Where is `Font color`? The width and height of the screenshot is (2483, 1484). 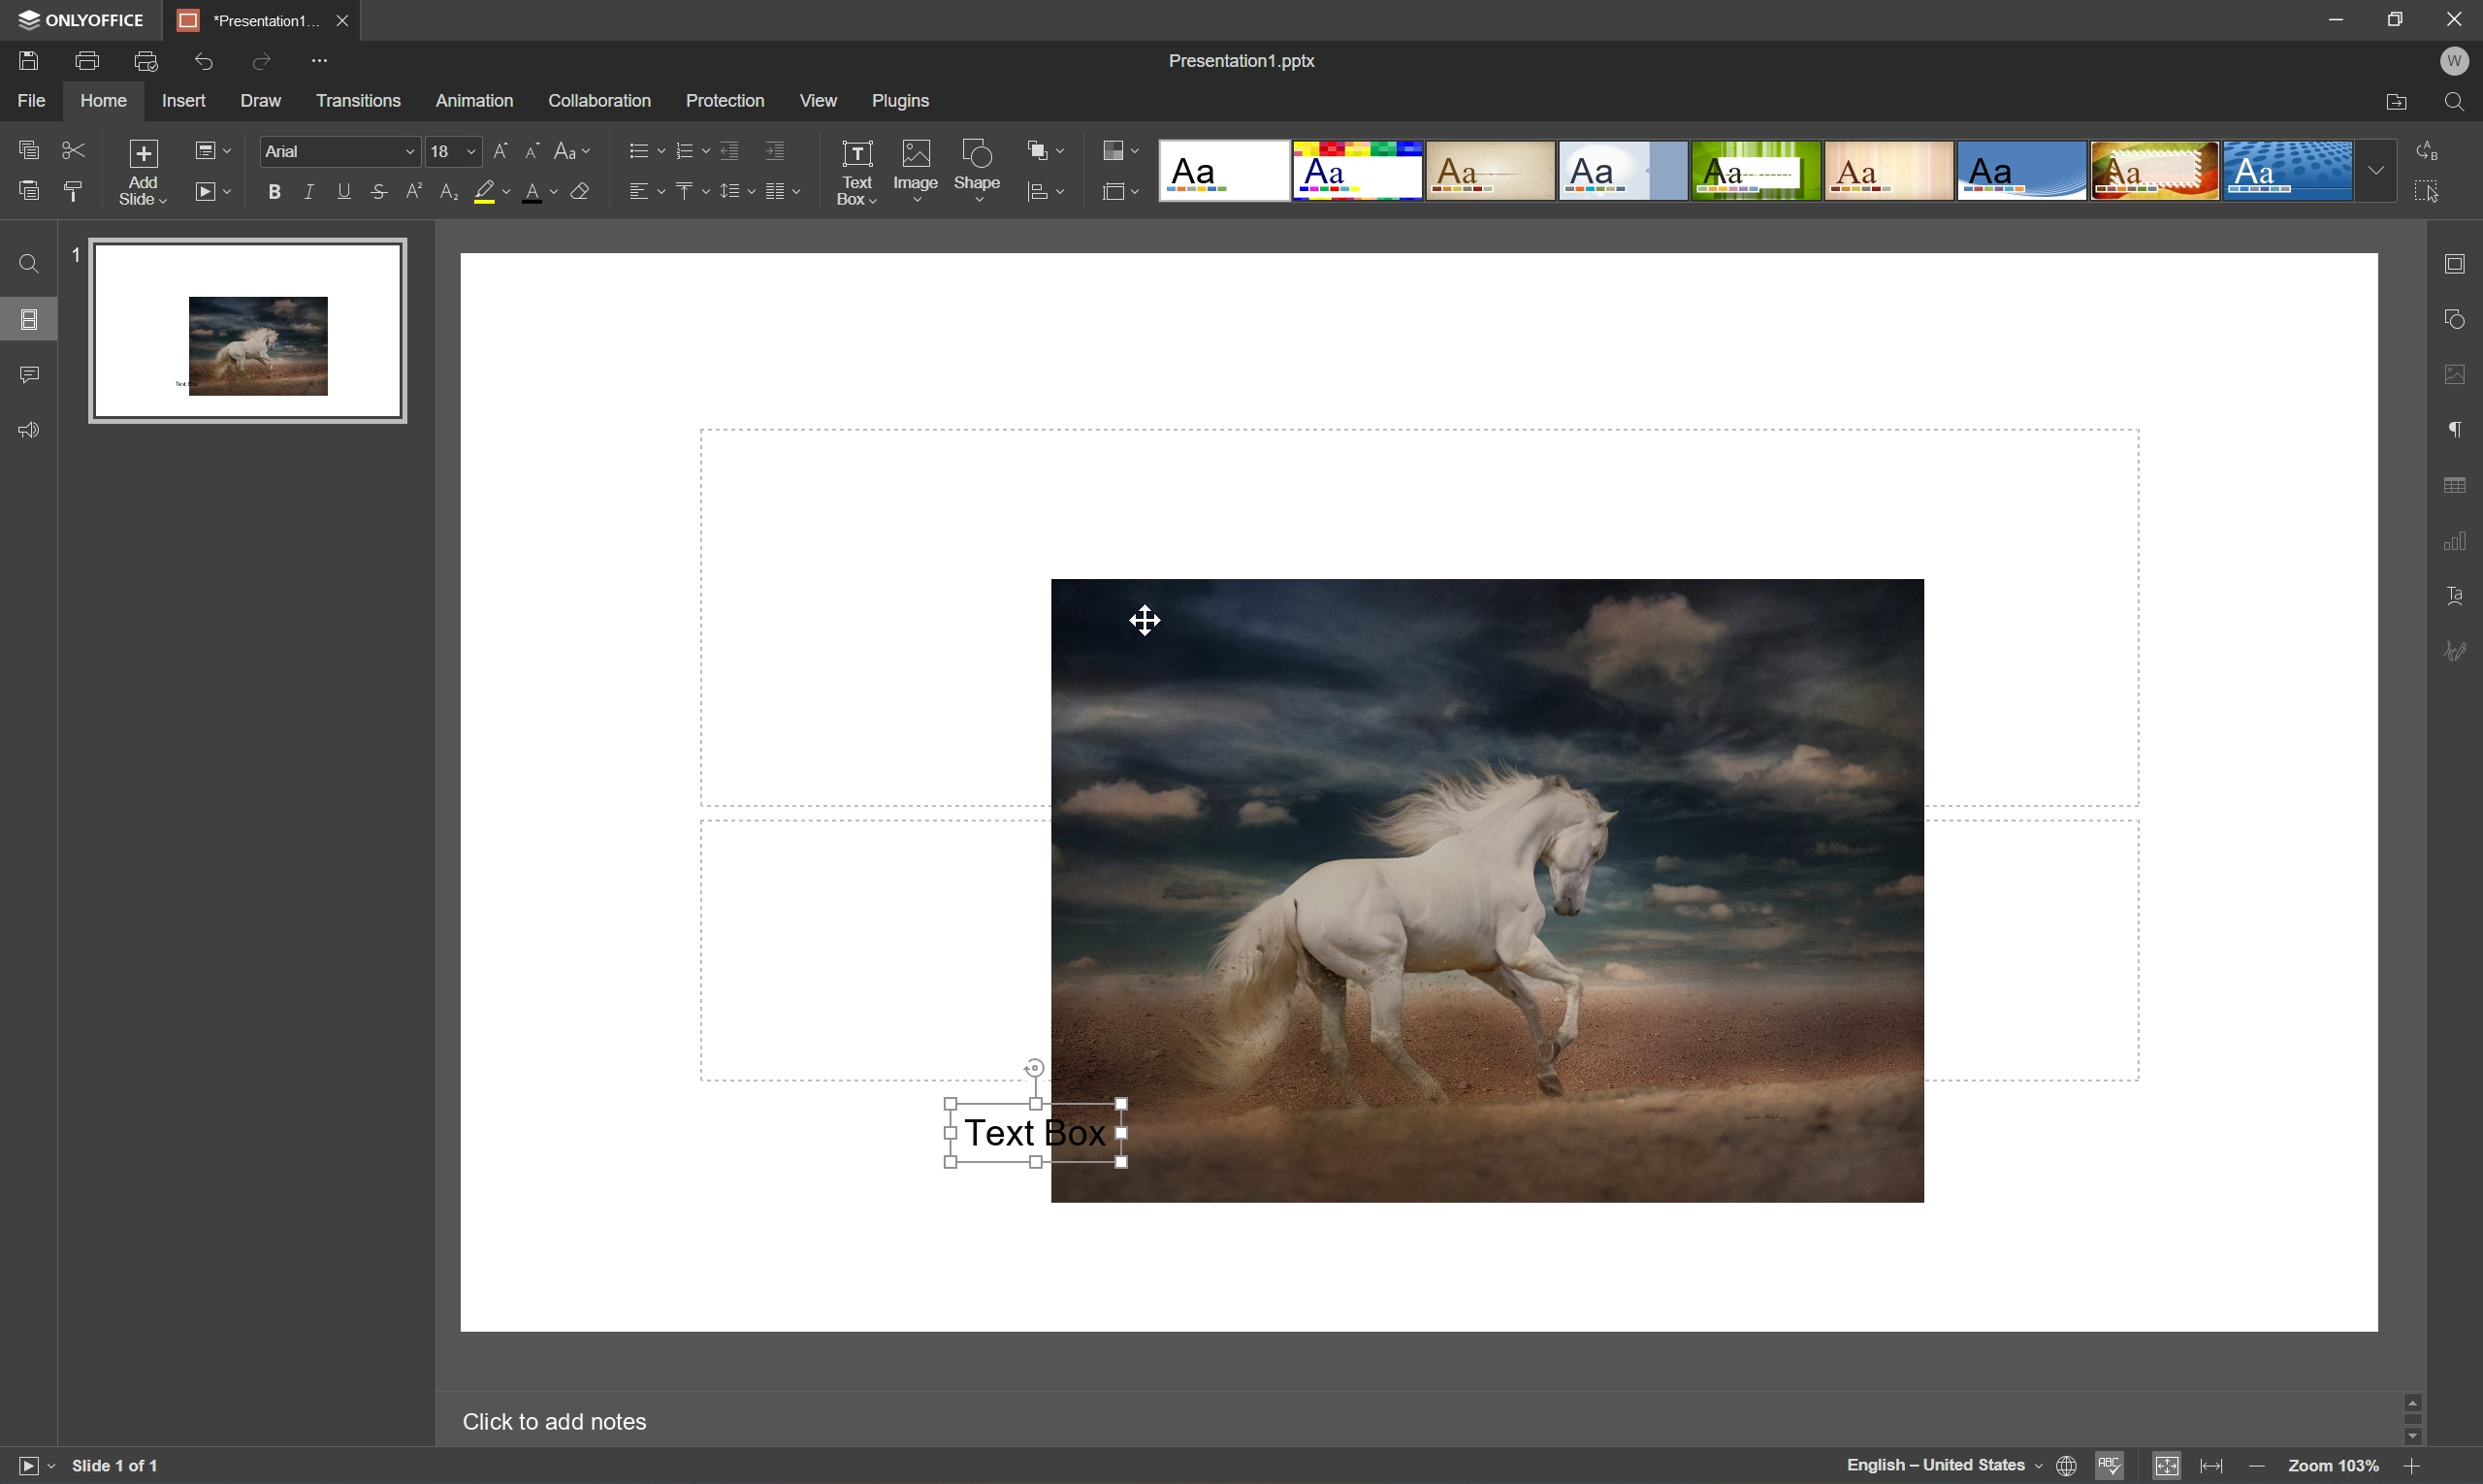 Font color is located at coordinates (539, 192).